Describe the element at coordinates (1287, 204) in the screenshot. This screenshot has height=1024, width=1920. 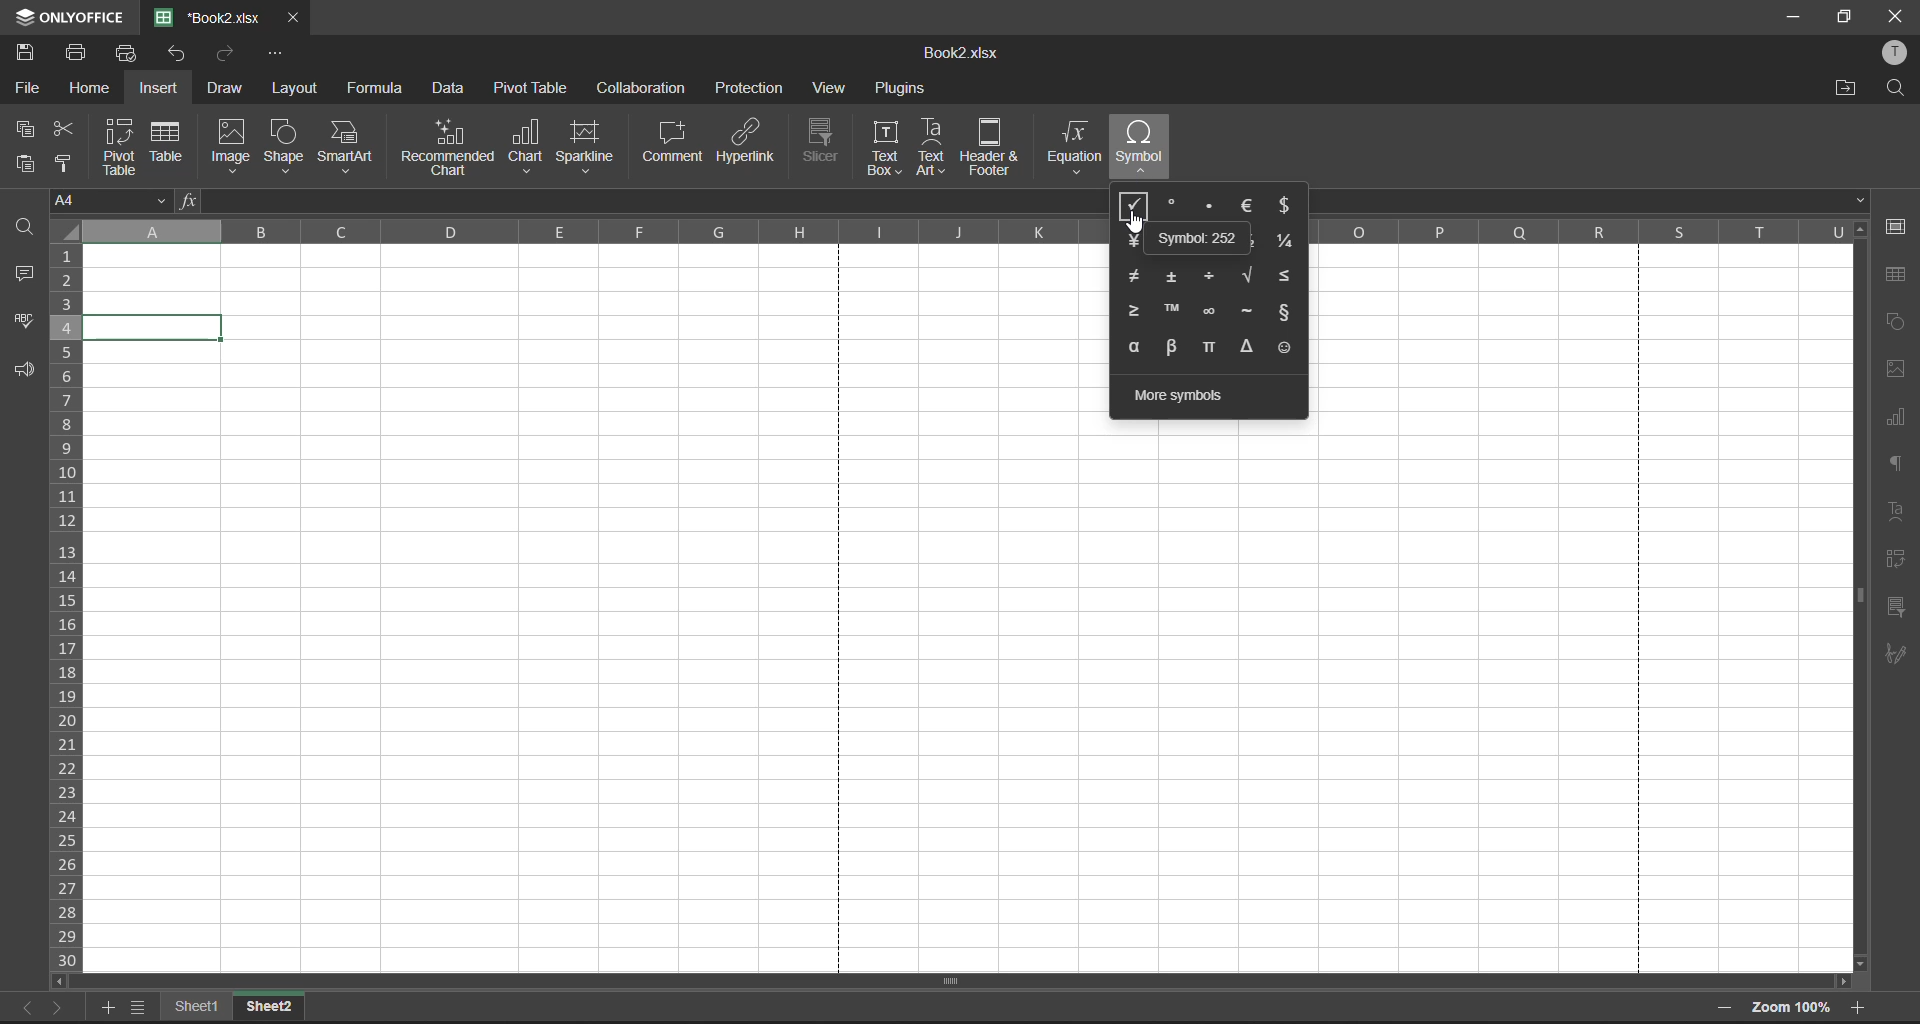
I see `dollar` at that location.